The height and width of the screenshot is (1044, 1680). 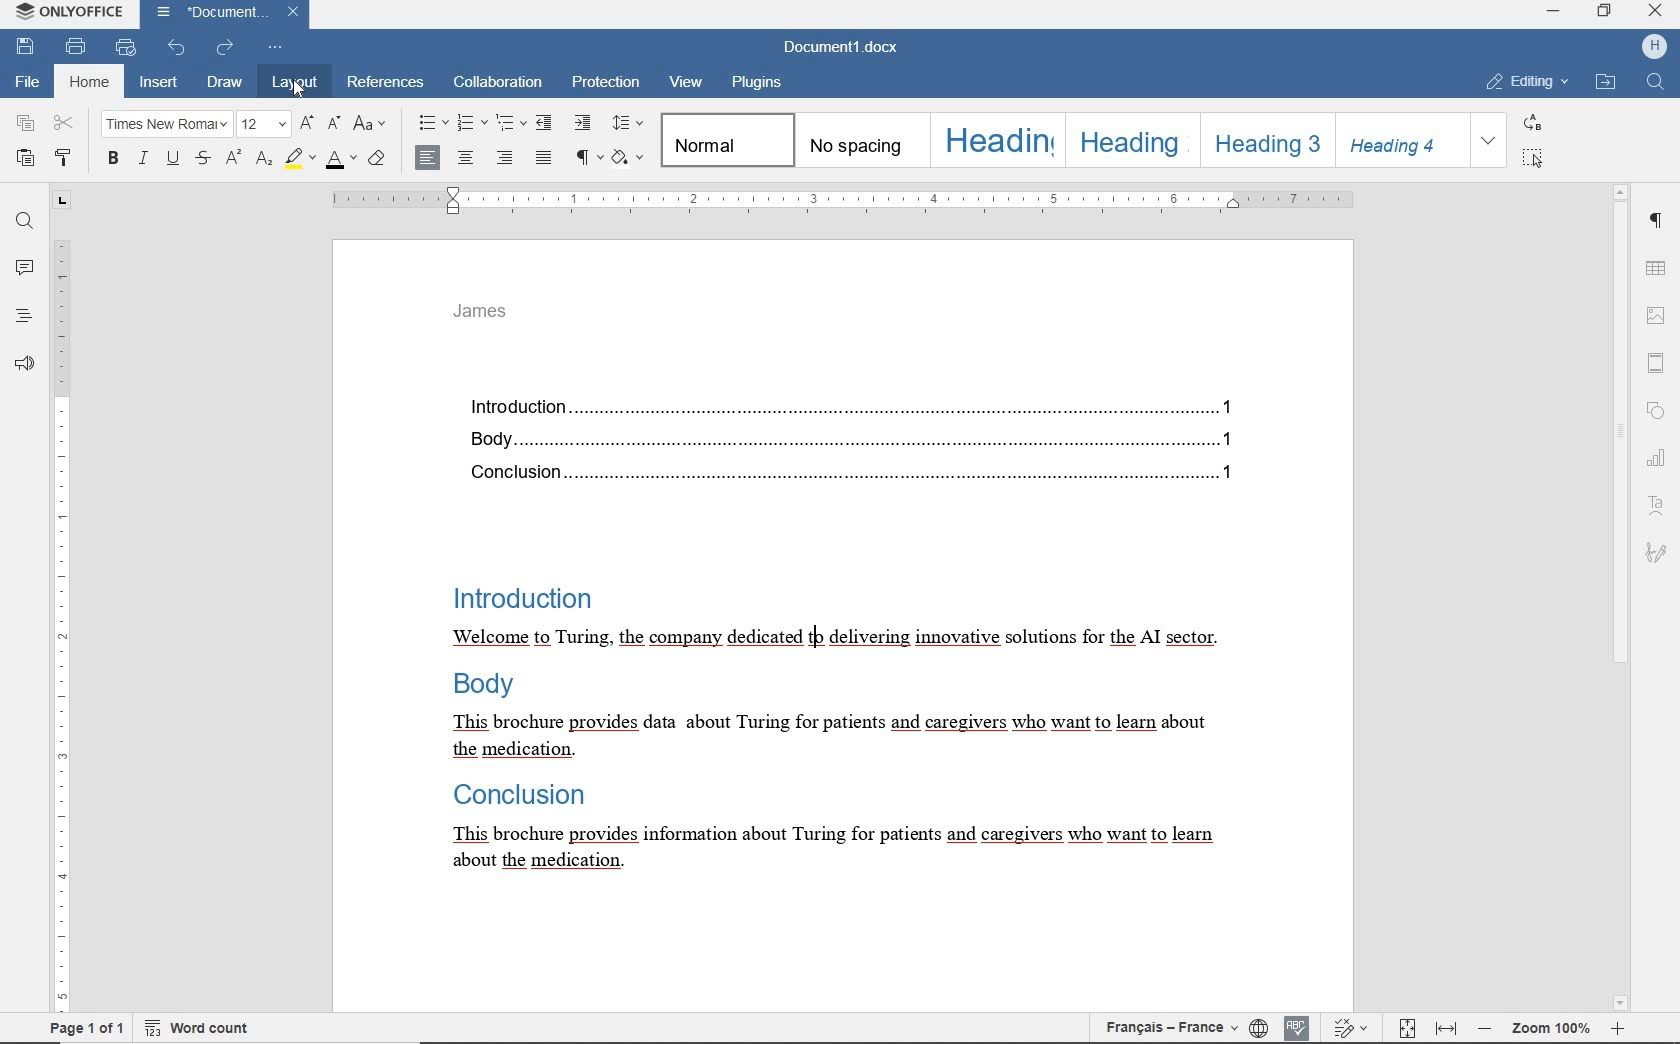 What do you see at coordinates (858, 140) in the screenshot?
I see `no spacing` at bounding box center [858, 140].